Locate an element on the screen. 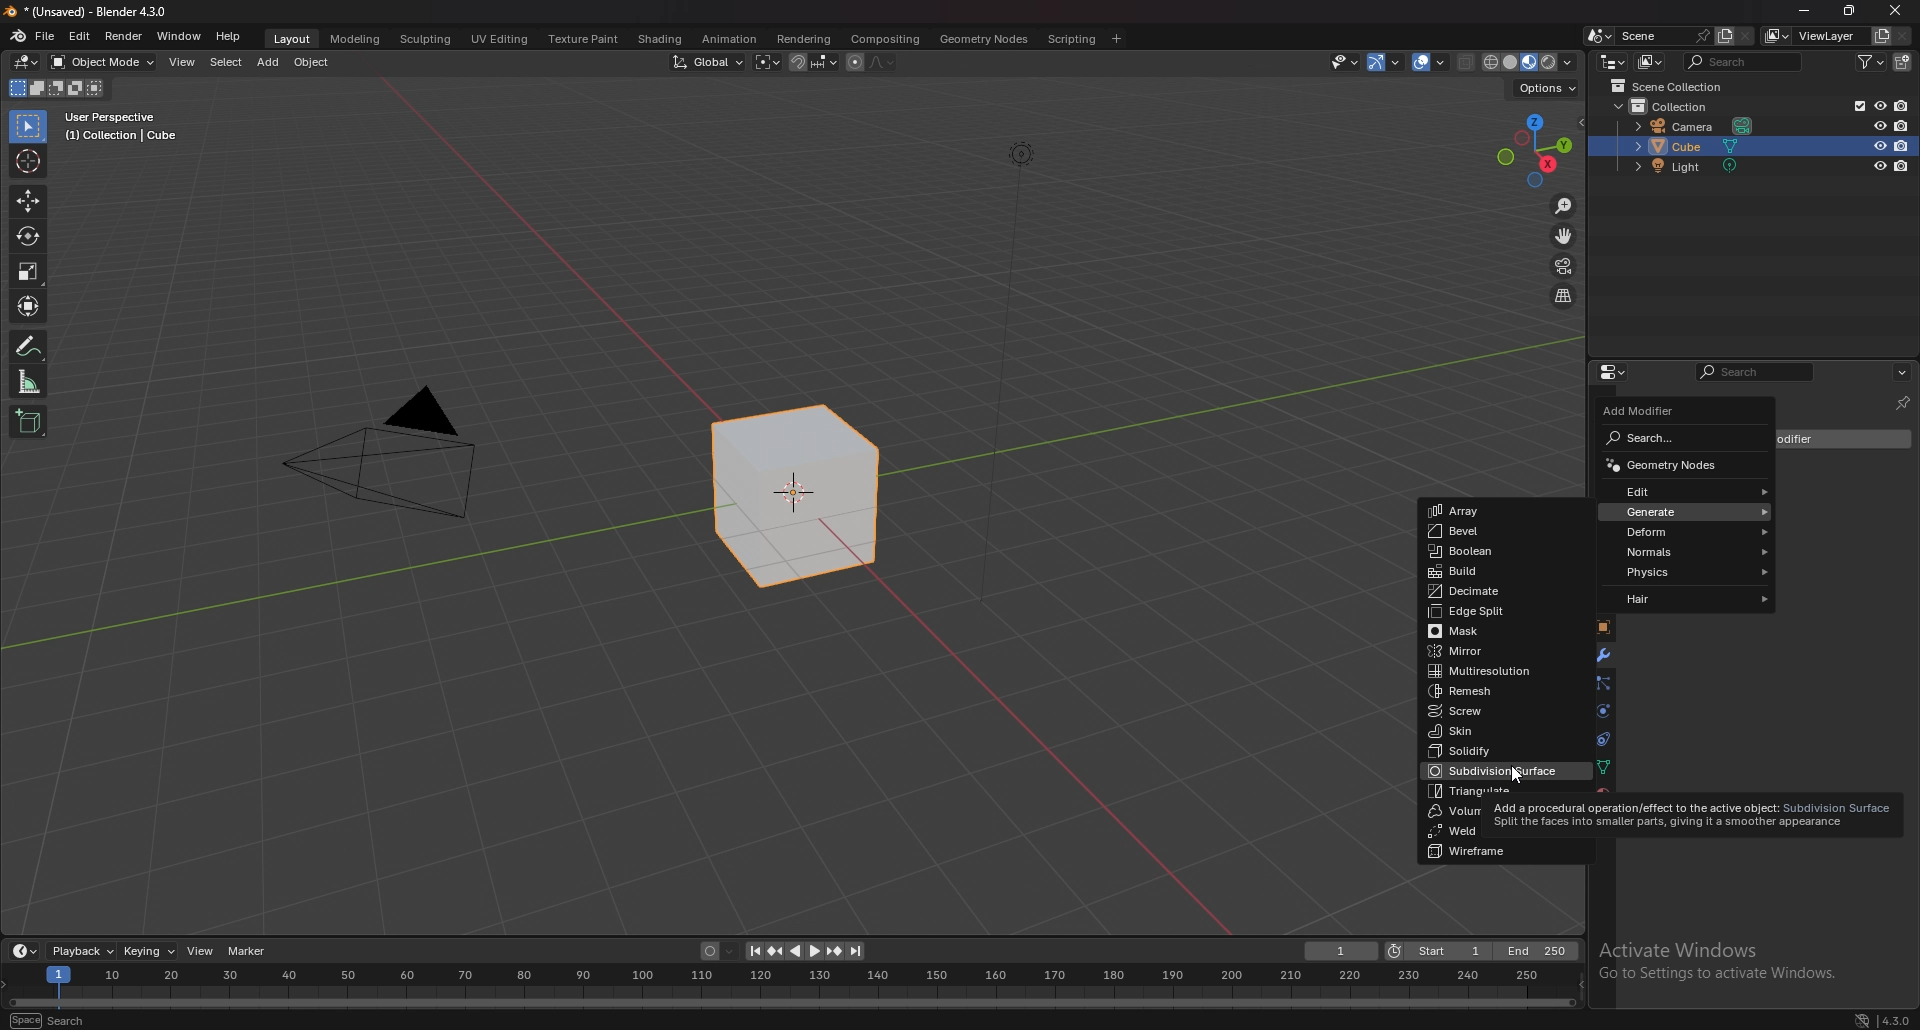 This screenshot has height=1030, width=1920. transform pivot point is located at coordinates (766, 61).